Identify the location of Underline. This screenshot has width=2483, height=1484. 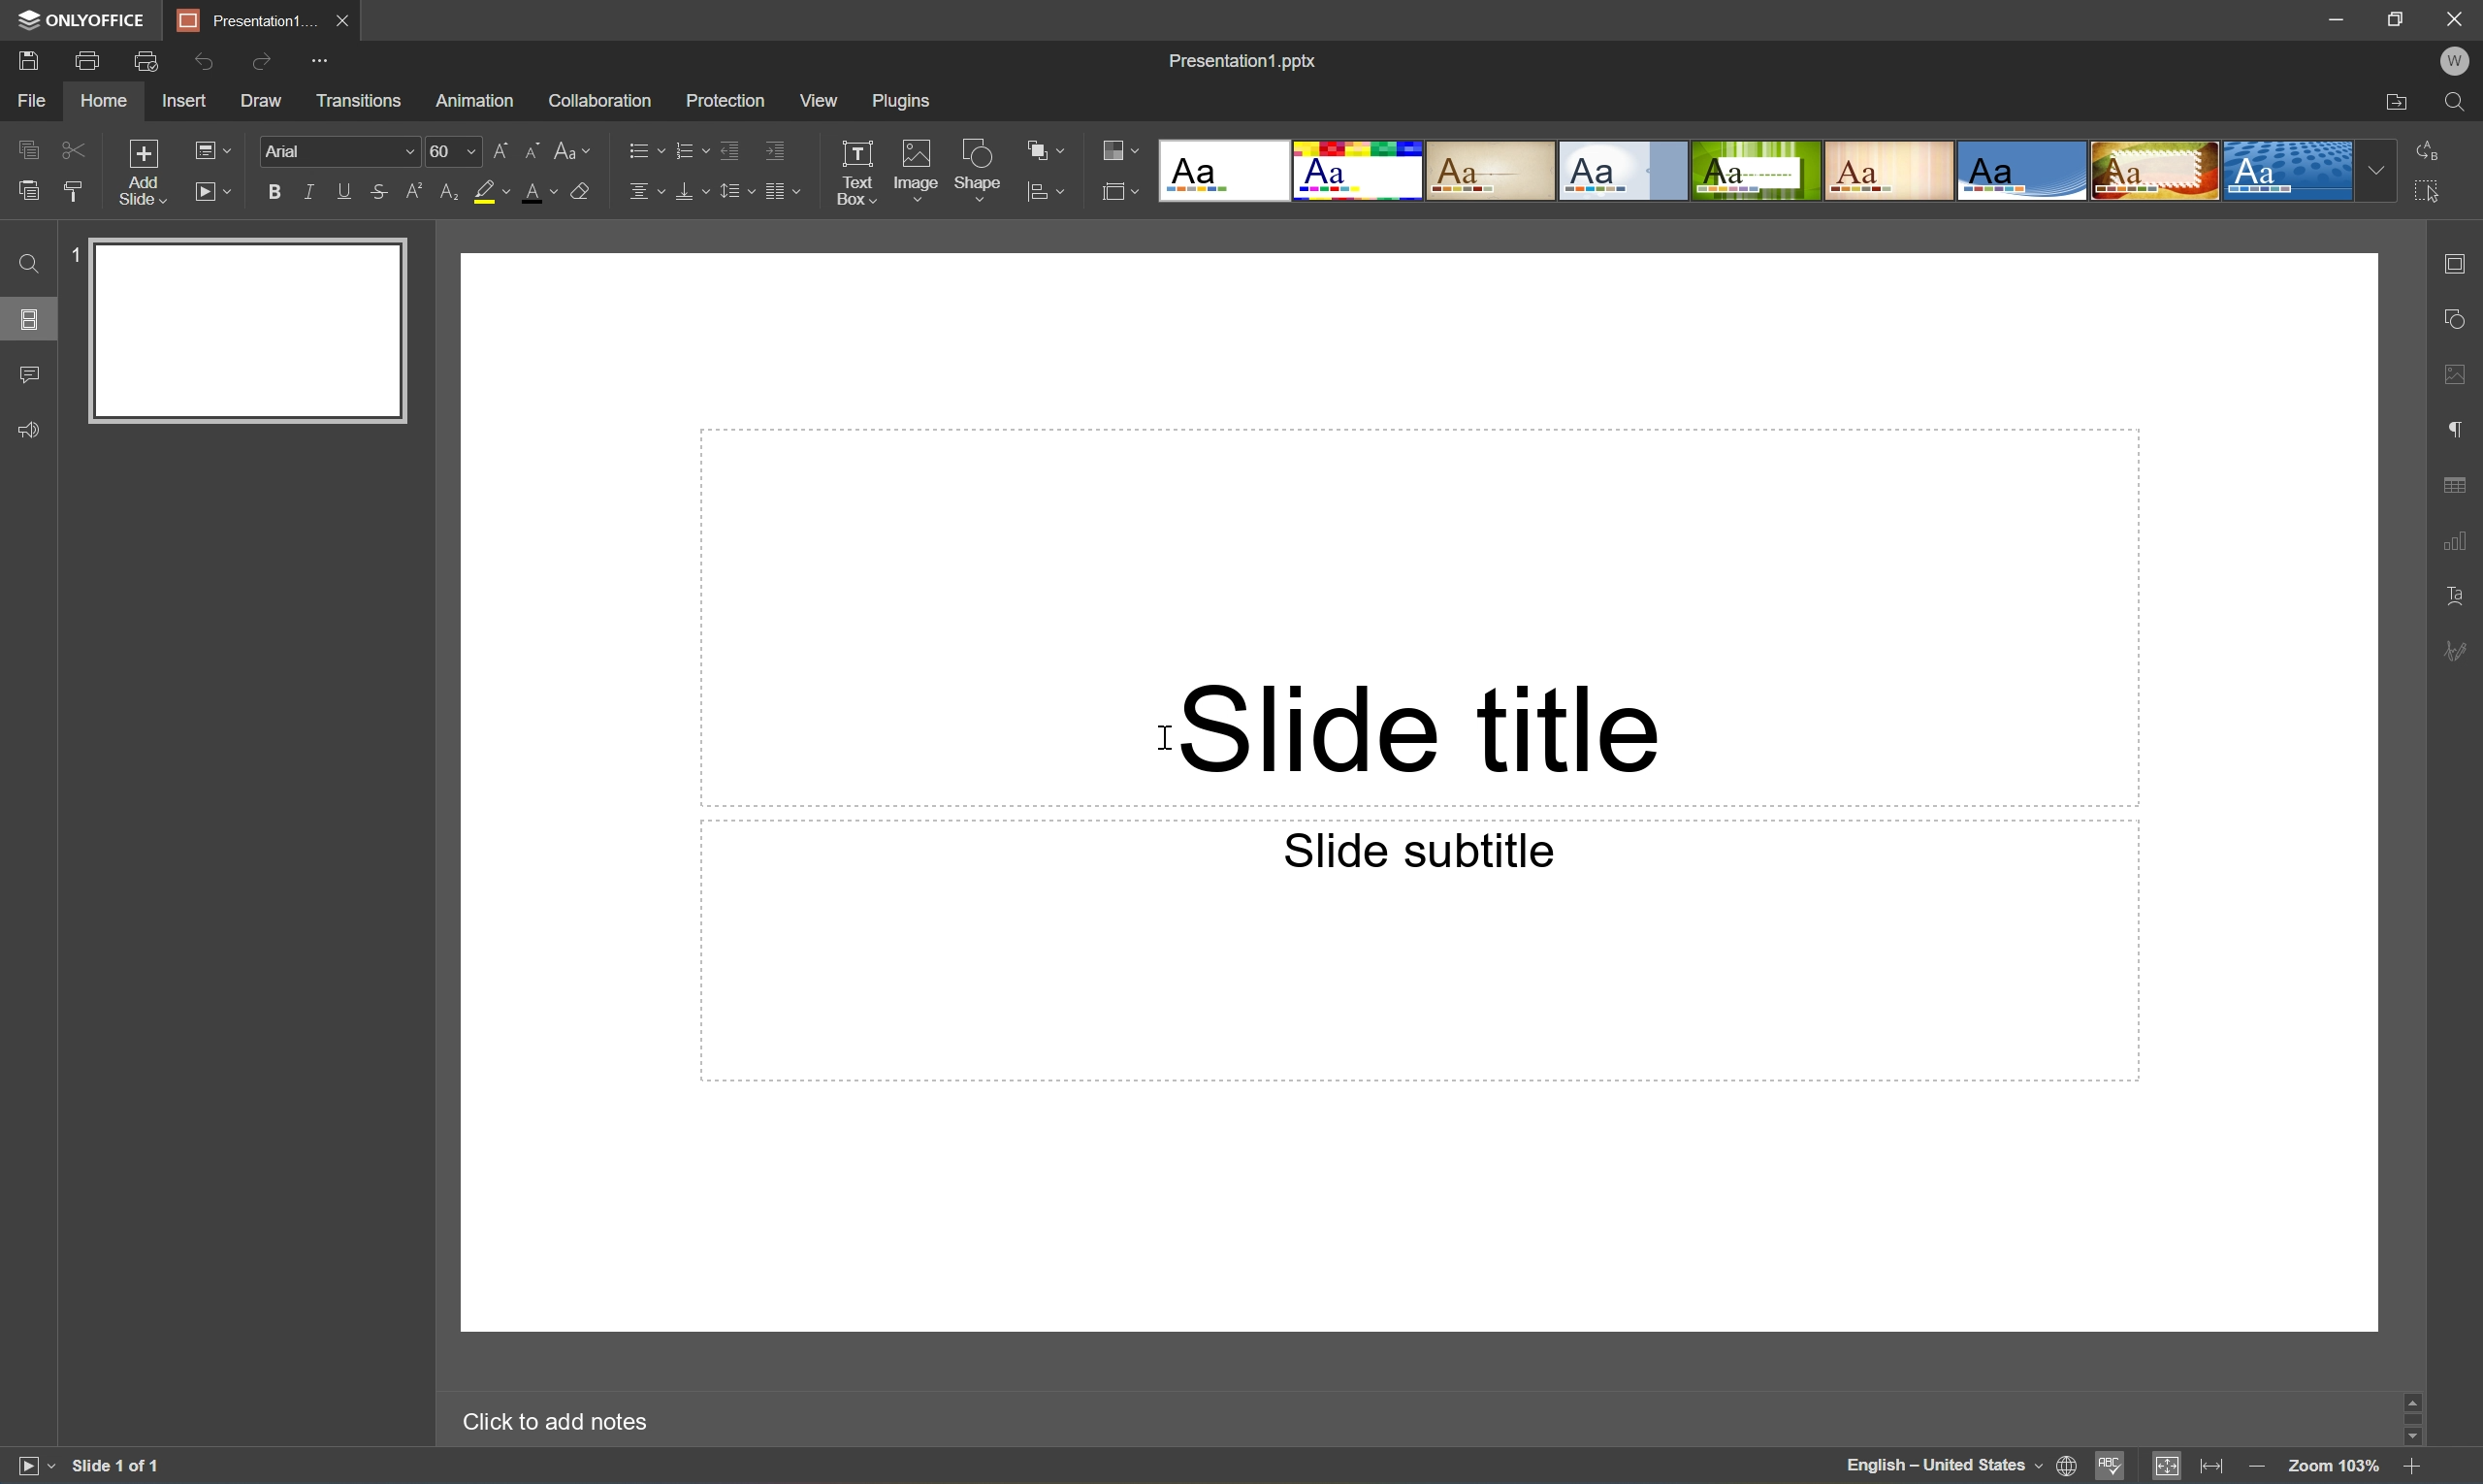
(342, 193).